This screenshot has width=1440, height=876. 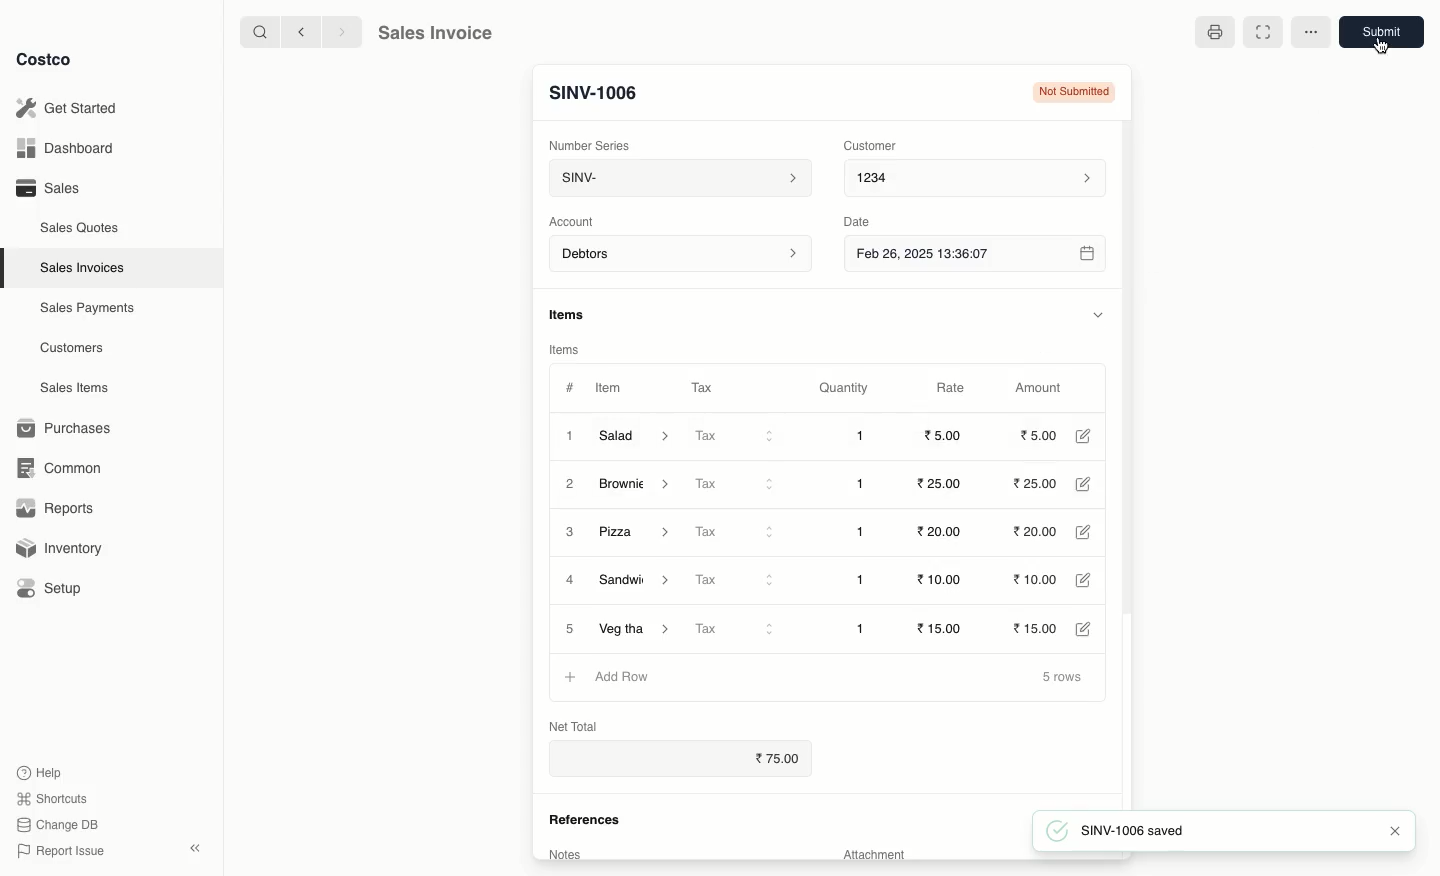 I want to click on Inventory, so click(x=63, y=546).